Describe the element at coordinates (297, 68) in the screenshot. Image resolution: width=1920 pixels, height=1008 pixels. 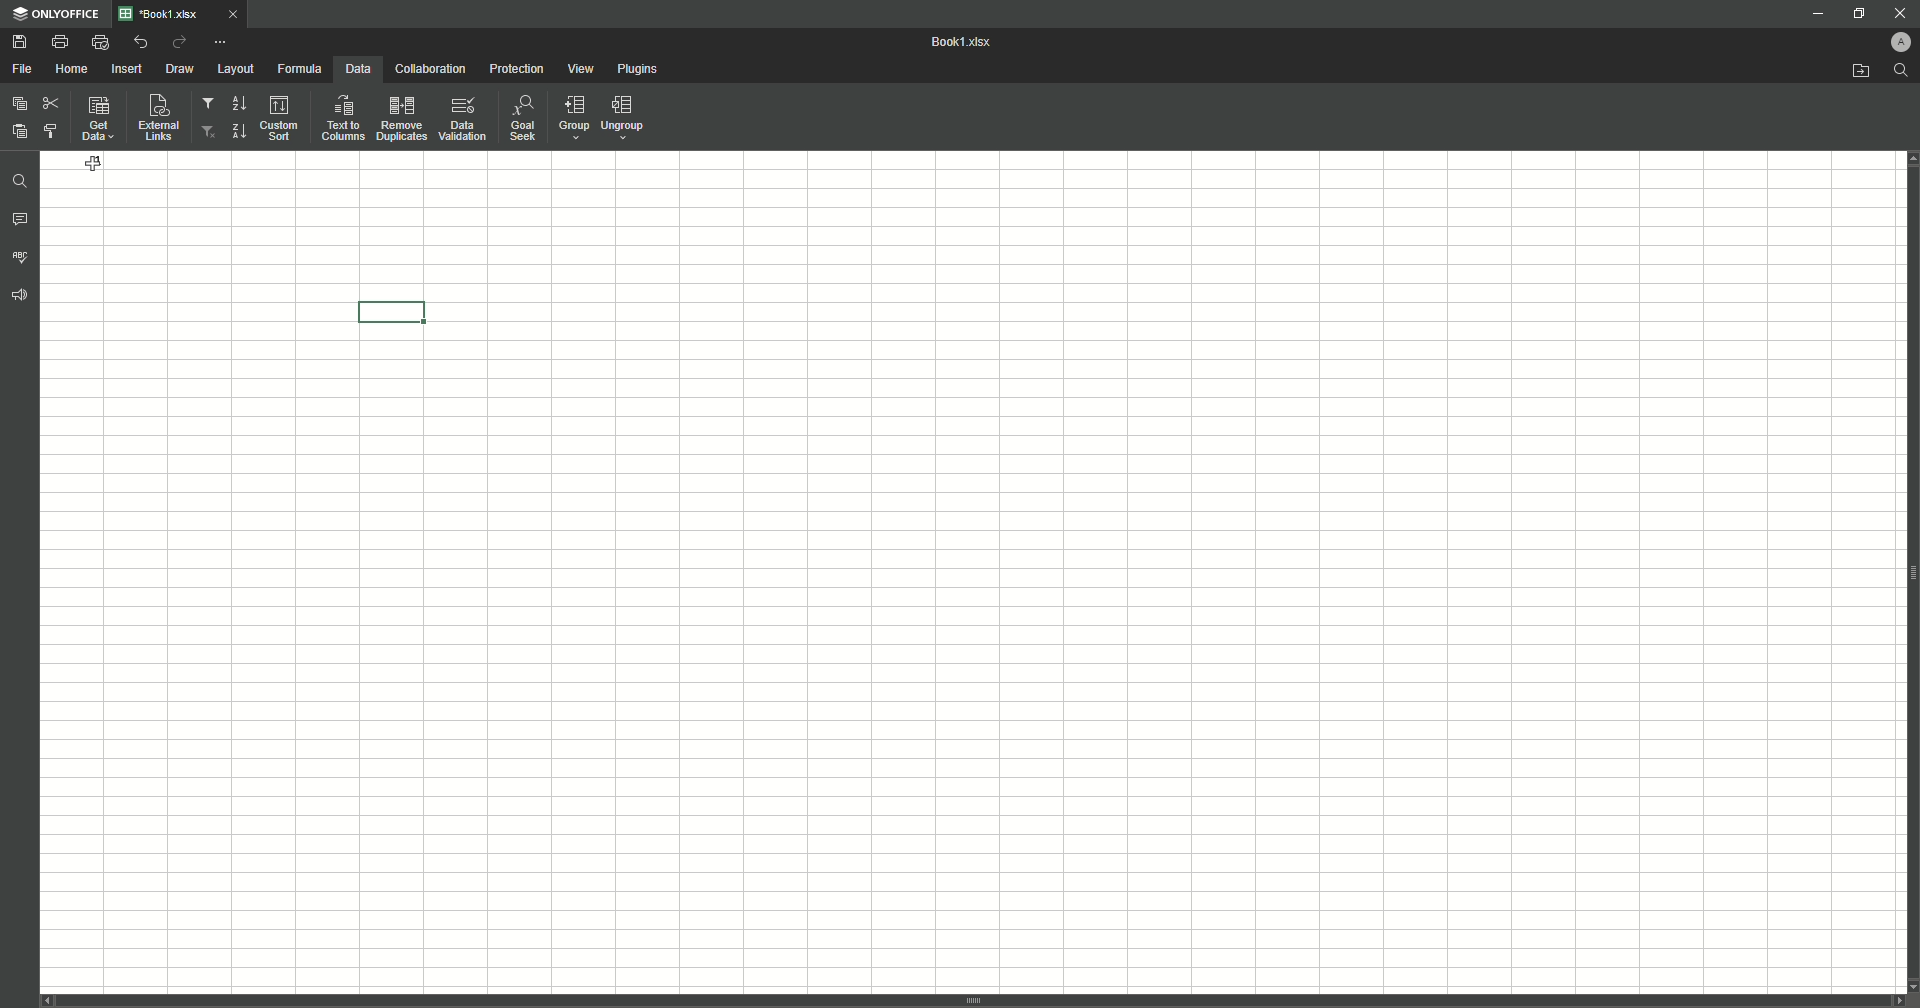
I see `Formula` at that location.